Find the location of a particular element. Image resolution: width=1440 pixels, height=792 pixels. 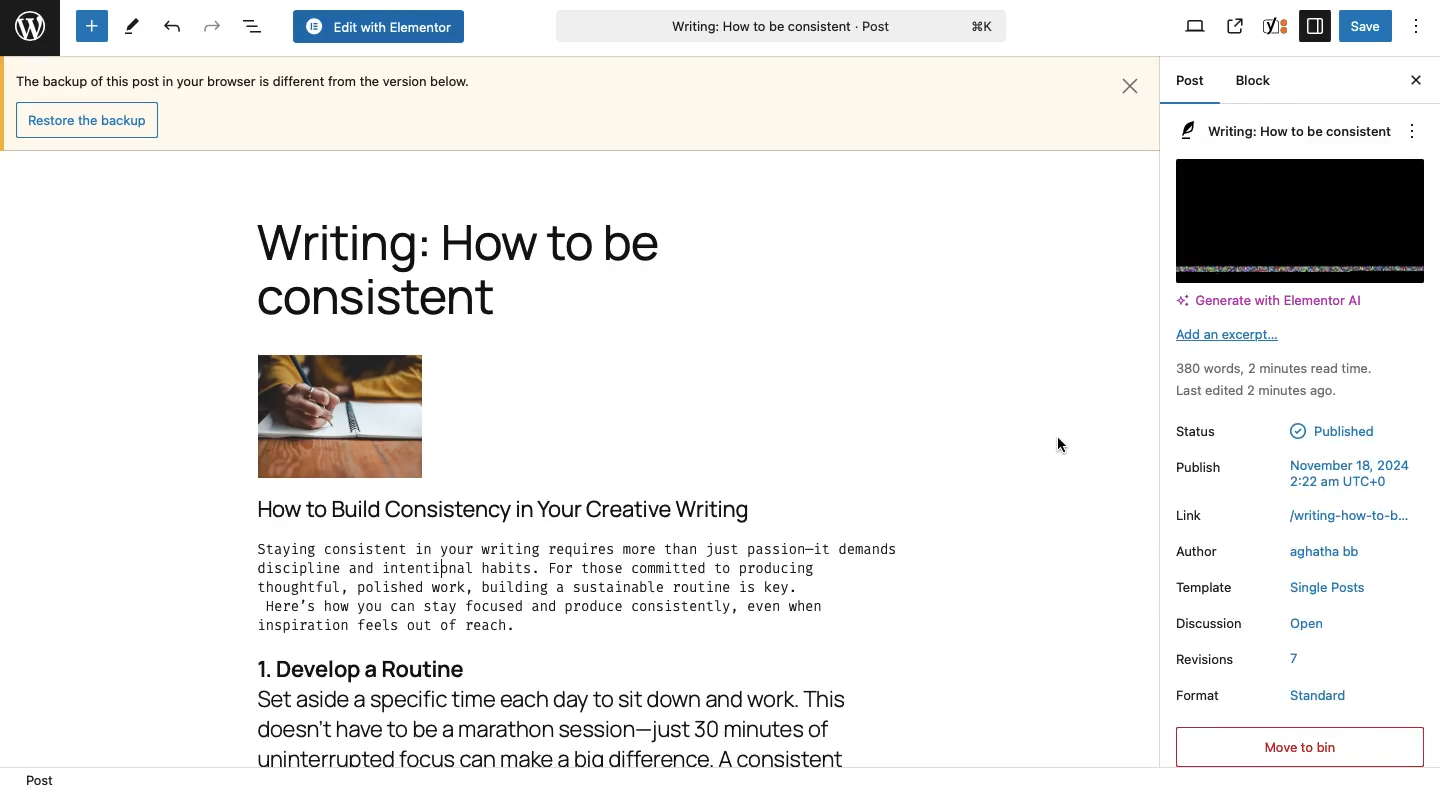

Move to bin is located at coordinates (1296, 749).